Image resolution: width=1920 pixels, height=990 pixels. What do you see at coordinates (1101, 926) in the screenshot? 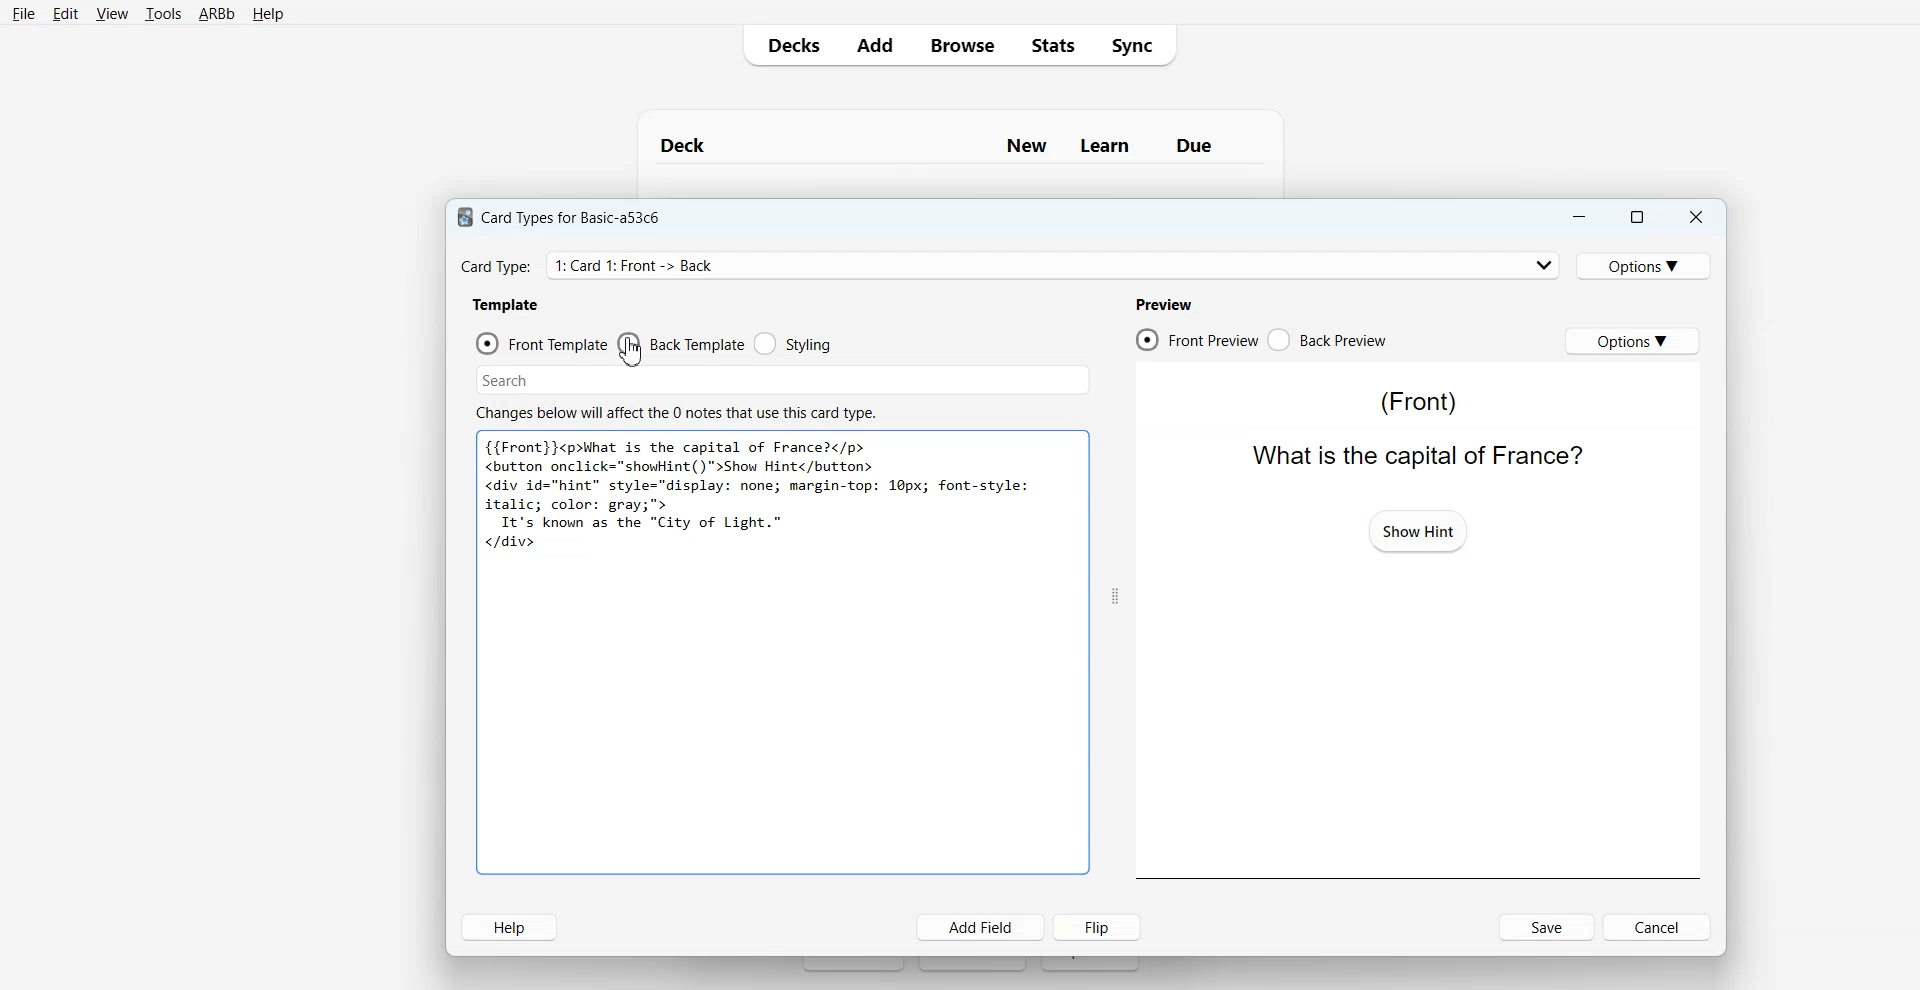
I see `Flip` at bounding box center [1101, 926].